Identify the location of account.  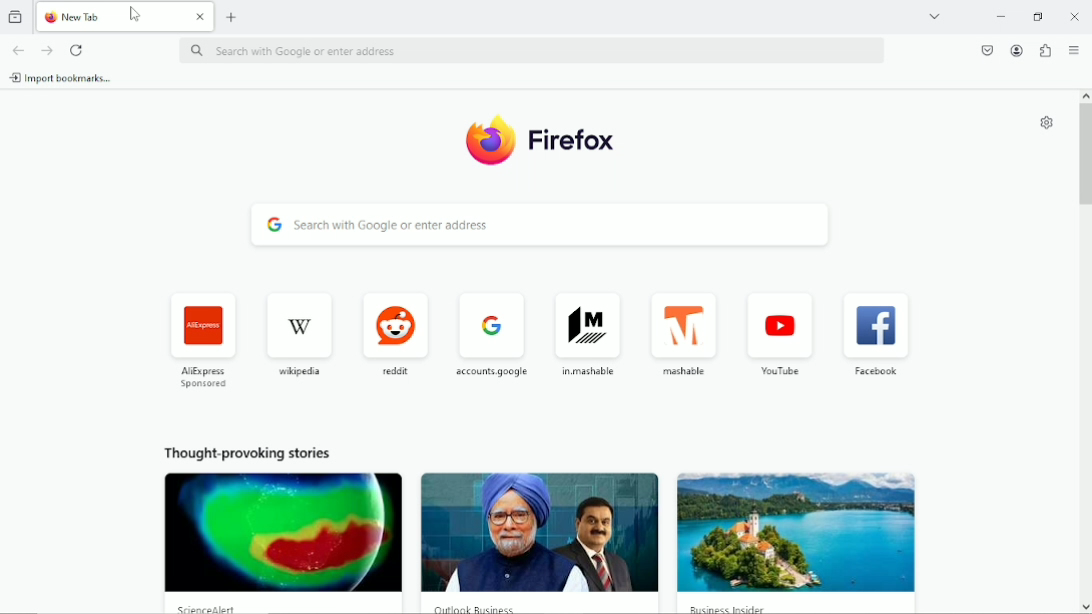
(1018, 49).